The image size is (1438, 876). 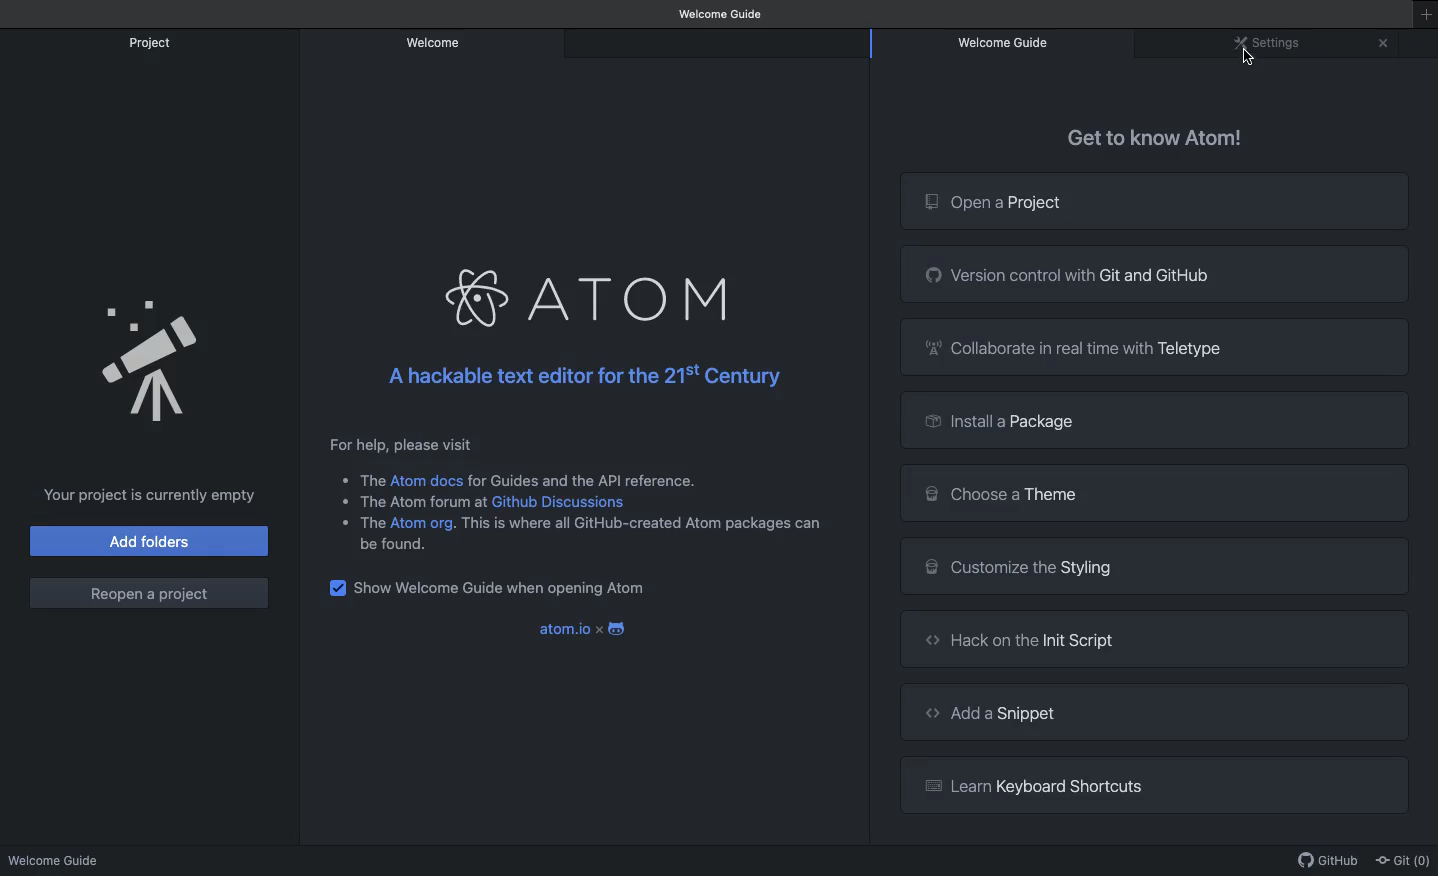 I want to click on Show welcome guide when opening Atom, so click(x=503, y=588).